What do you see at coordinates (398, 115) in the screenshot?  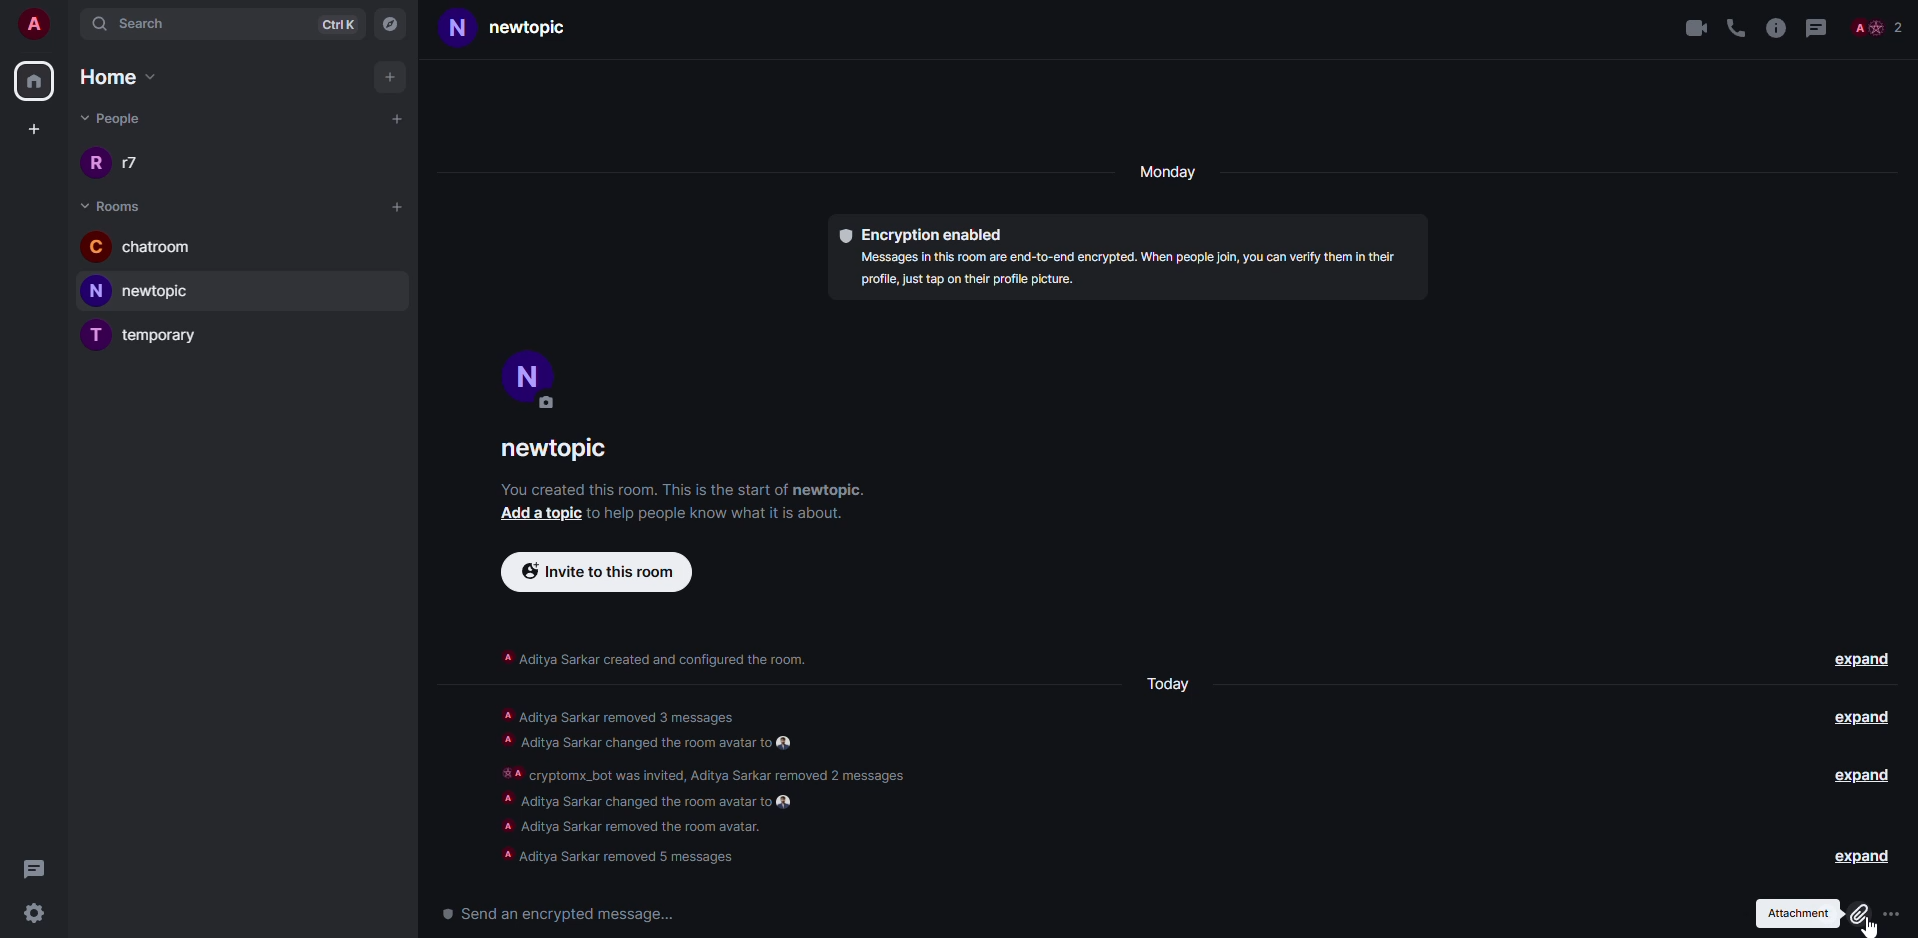 I see `add` at bounding box center [398, 115].